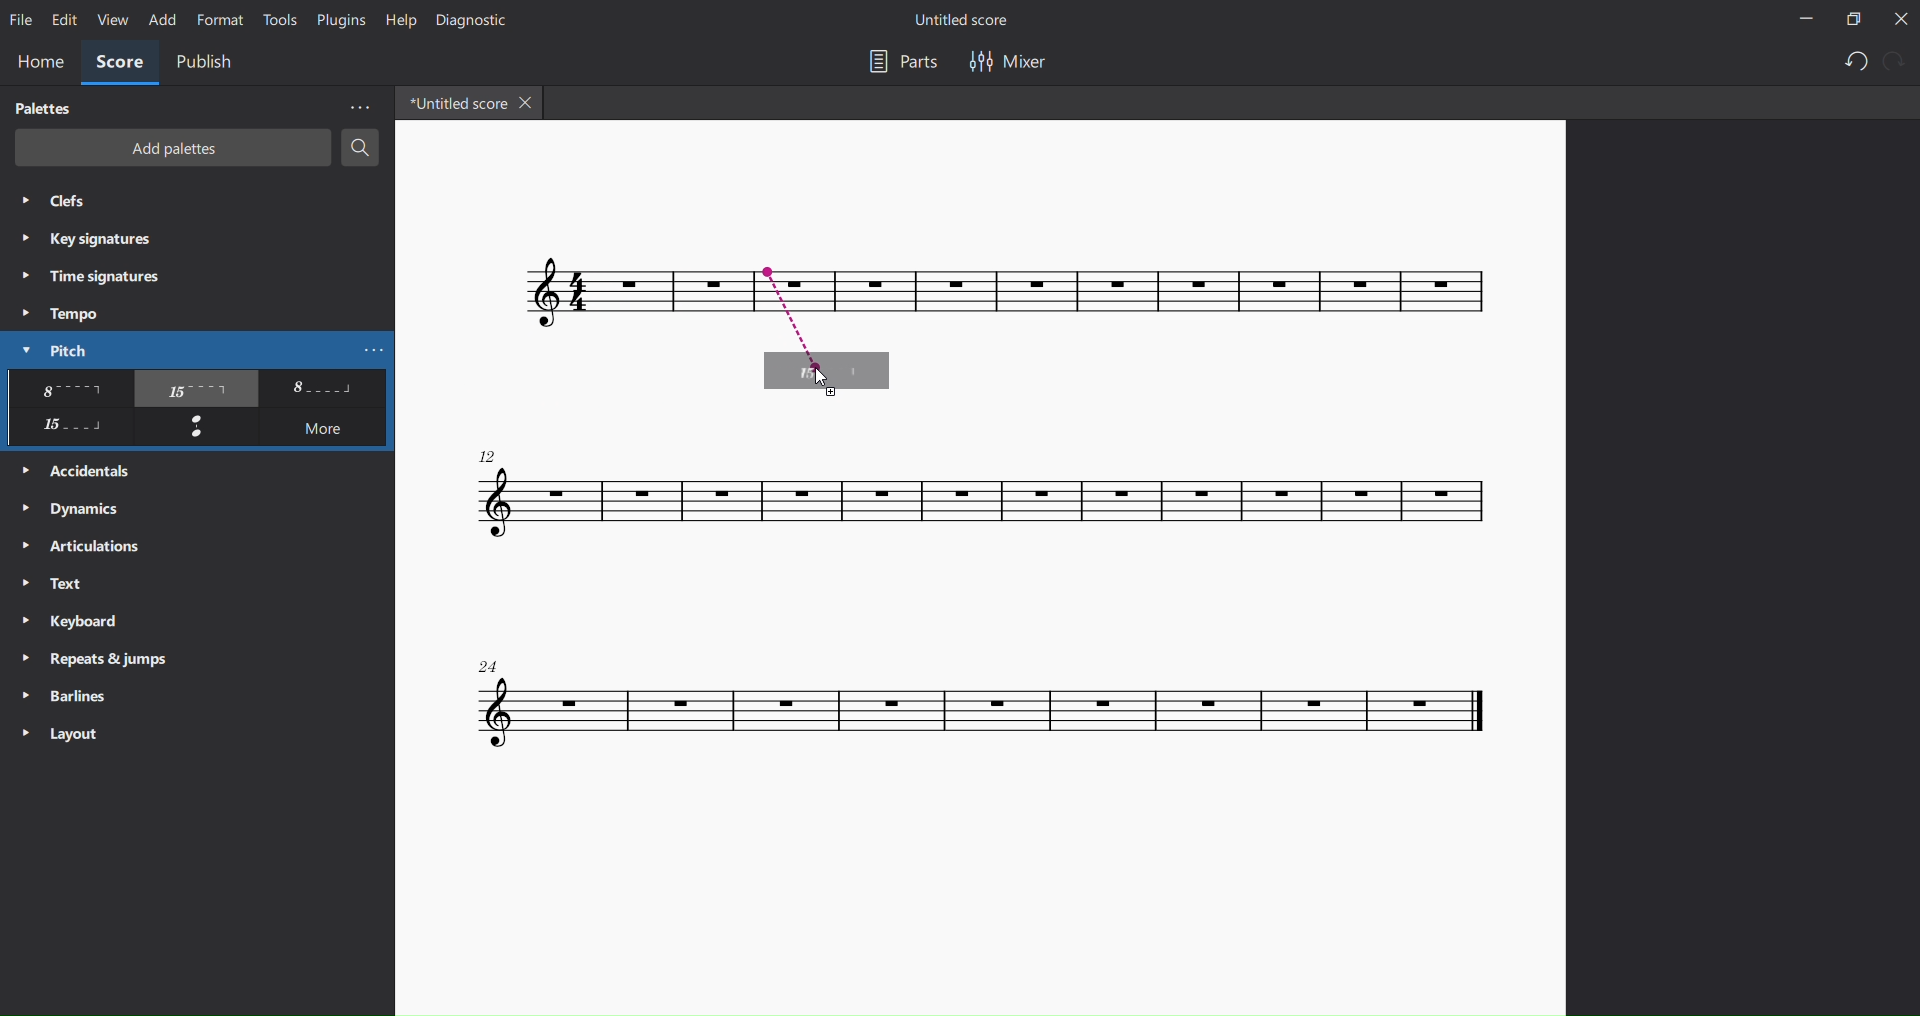 Image resolution: width=1920 pixels, height=1016 pixels. Describe the element at coordinates (1848, 19) in the screenshot. I see `maximize` at that location.